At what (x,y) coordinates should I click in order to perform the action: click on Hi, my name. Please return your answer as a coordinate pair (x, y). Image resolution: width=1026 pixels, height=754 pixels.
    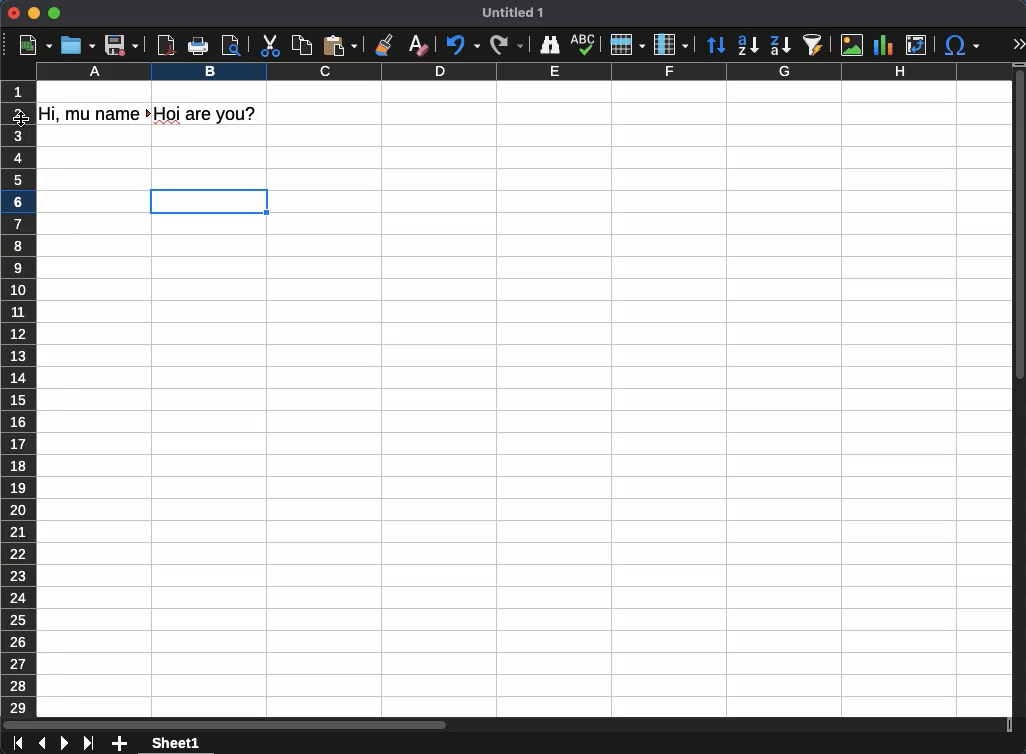
    Looking at the image, I should click on (94, 114).